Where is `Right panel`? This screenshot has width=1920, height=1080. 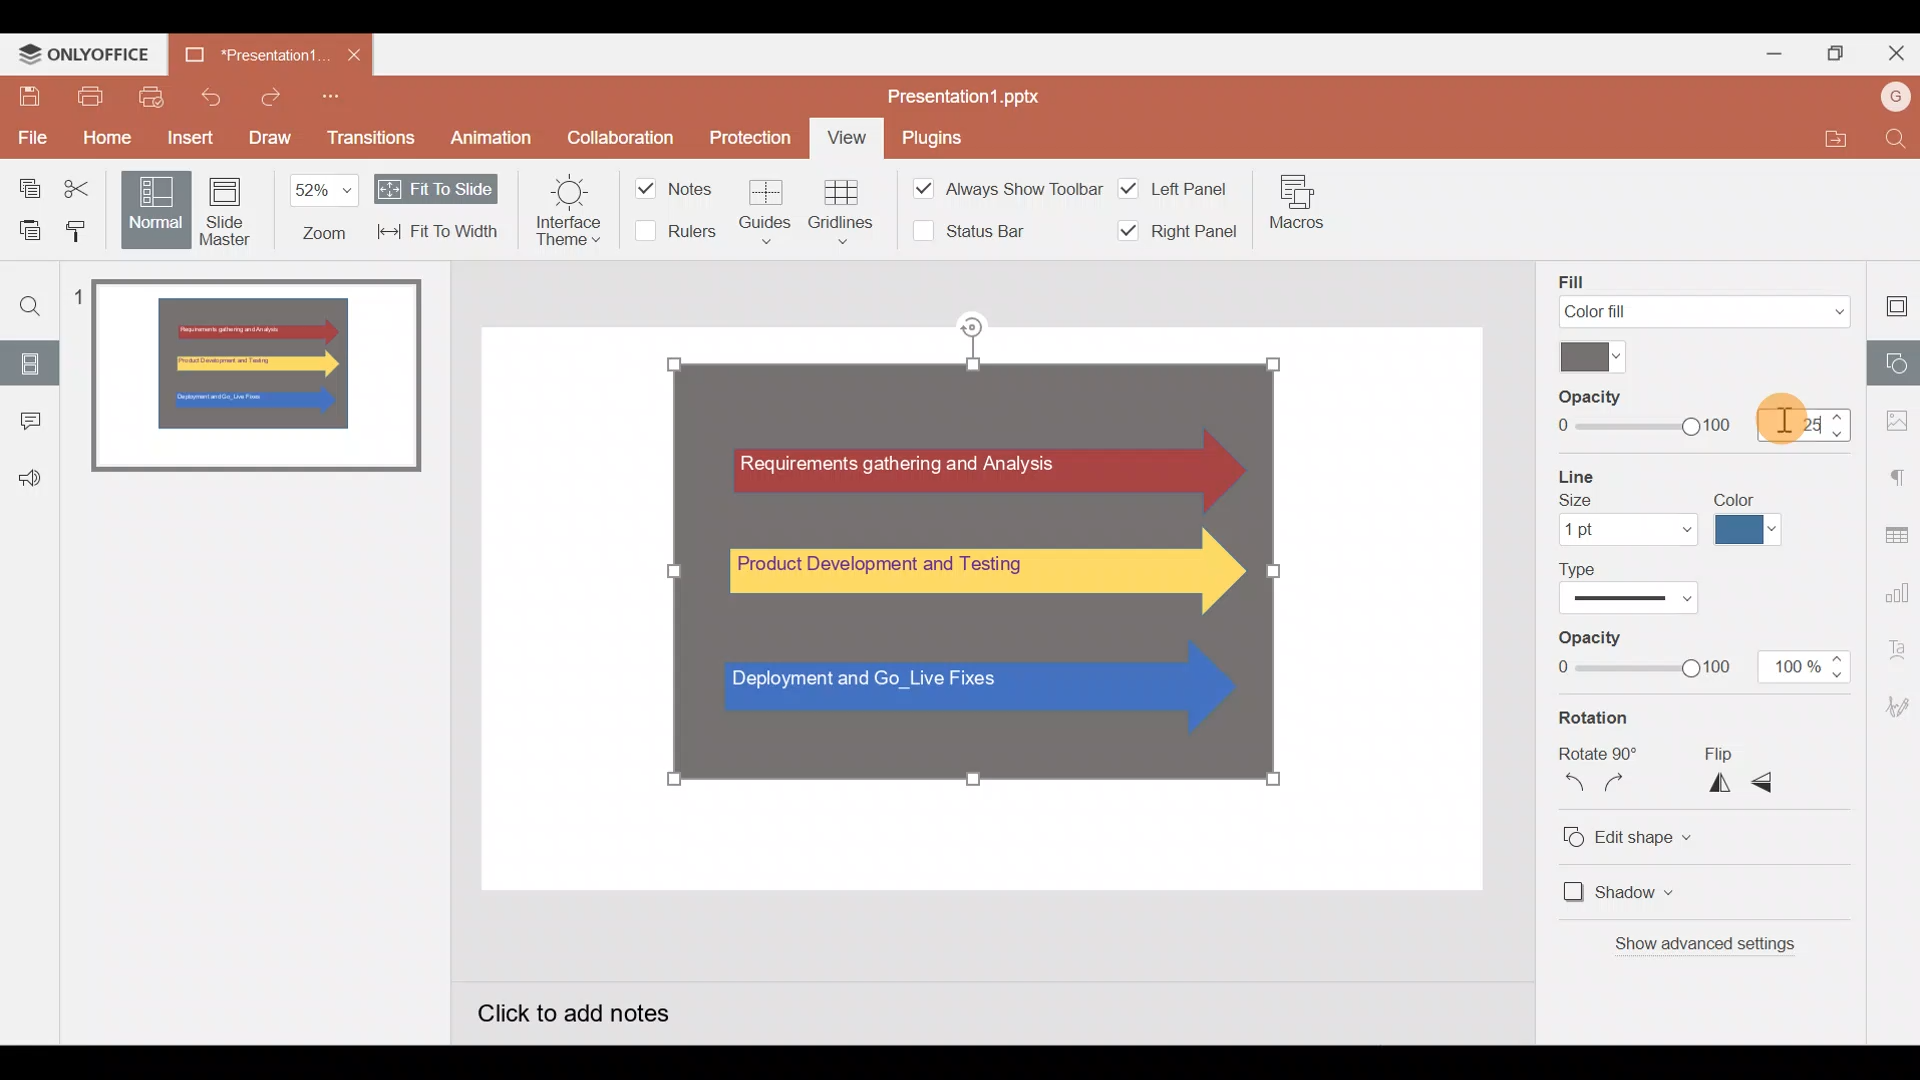 Right panel is located at coordinates (1174, 232).